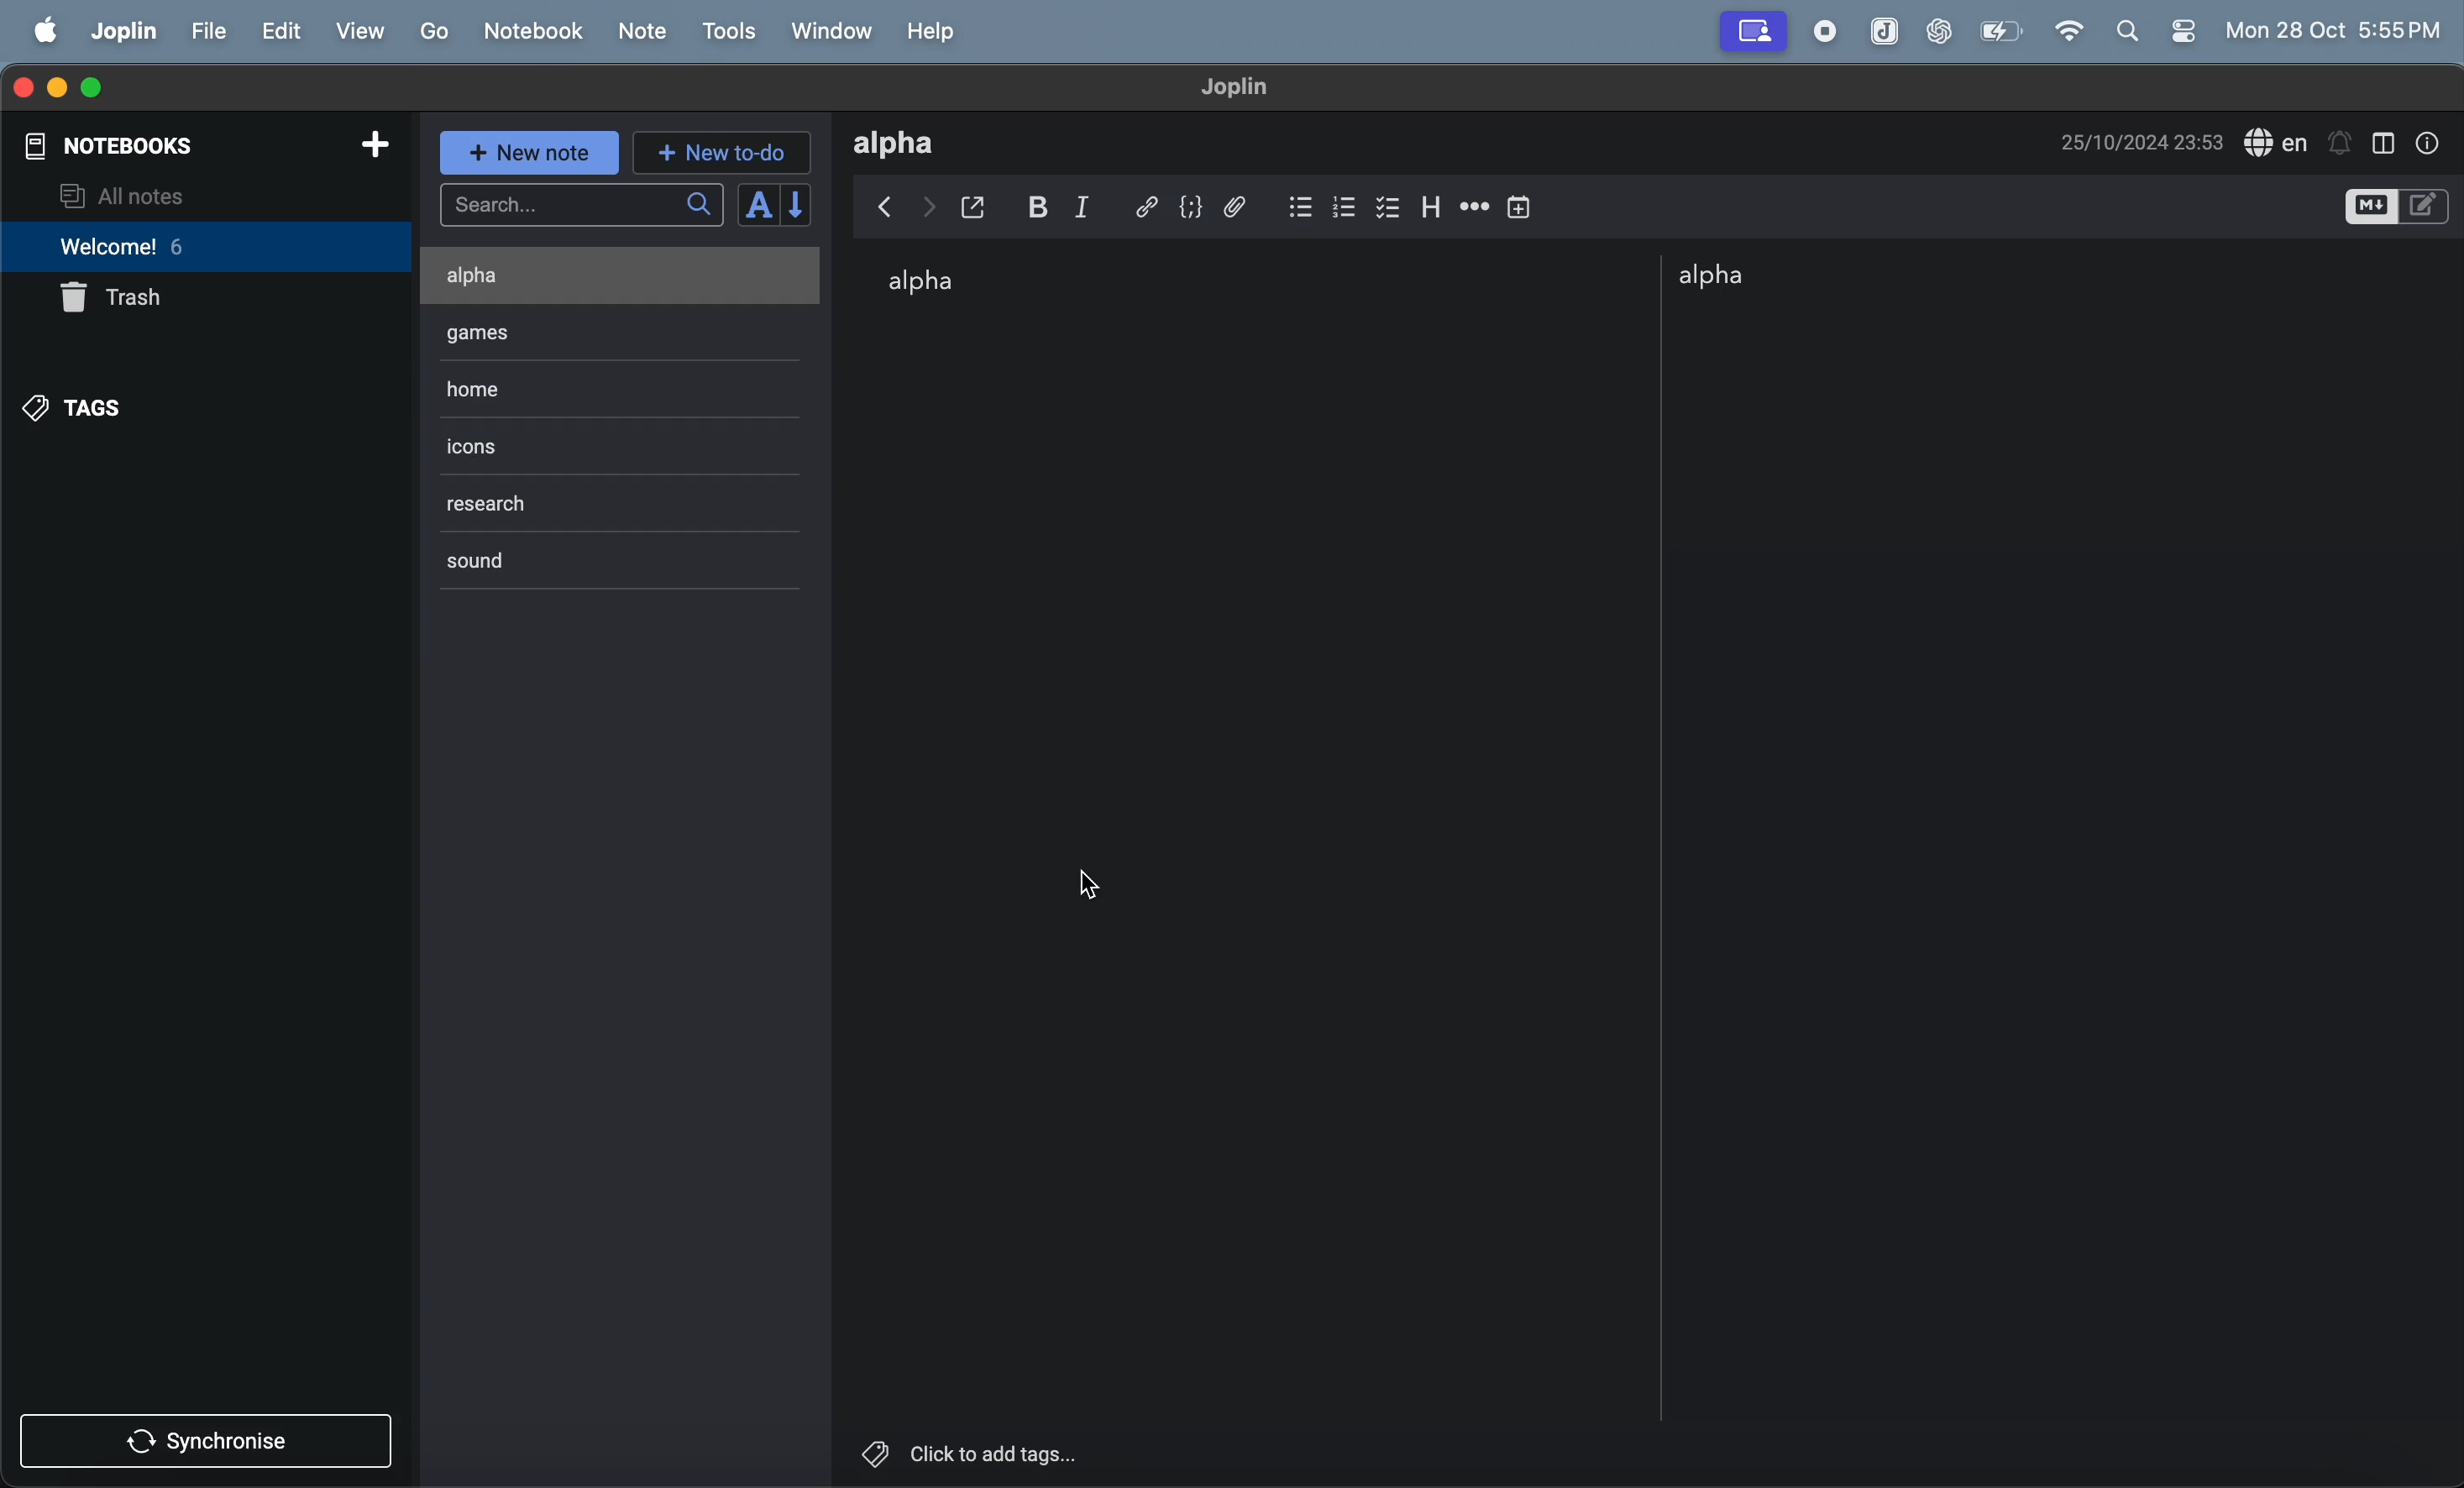  Describe the element at coordinates (774, 205) in the screenshot. I see `sort order title` at that location.